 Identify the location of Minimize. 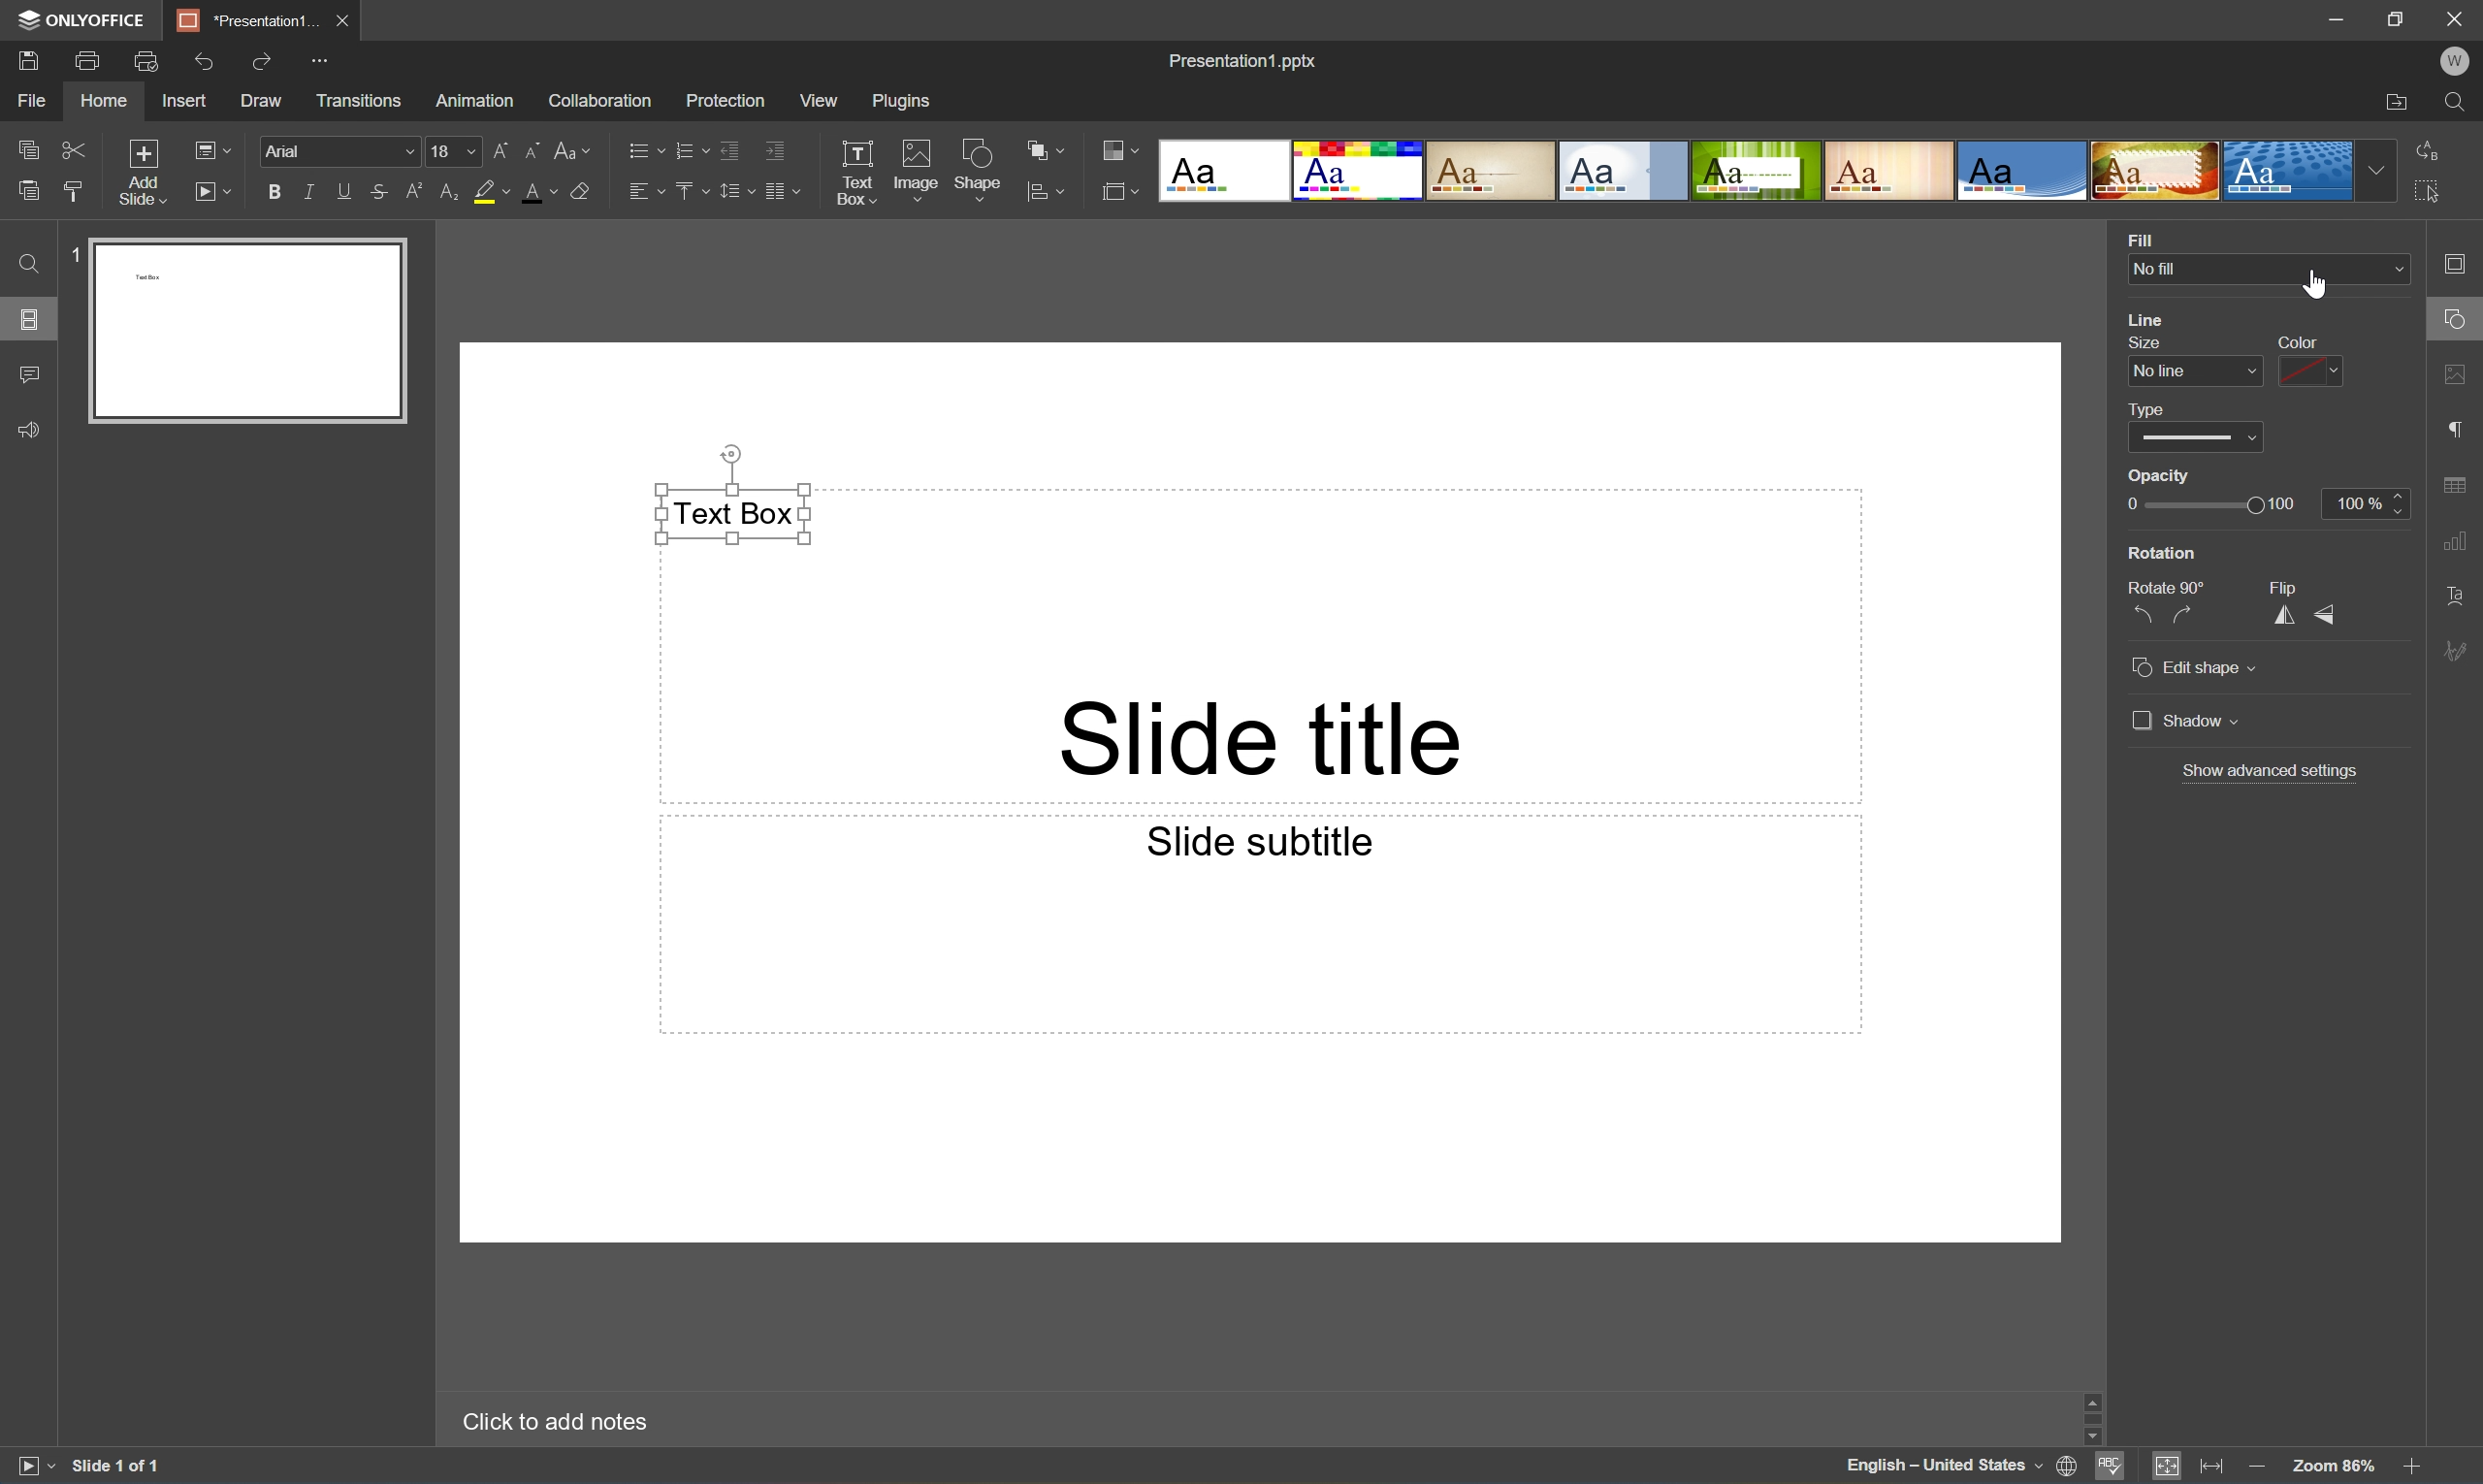
(2334, 16).